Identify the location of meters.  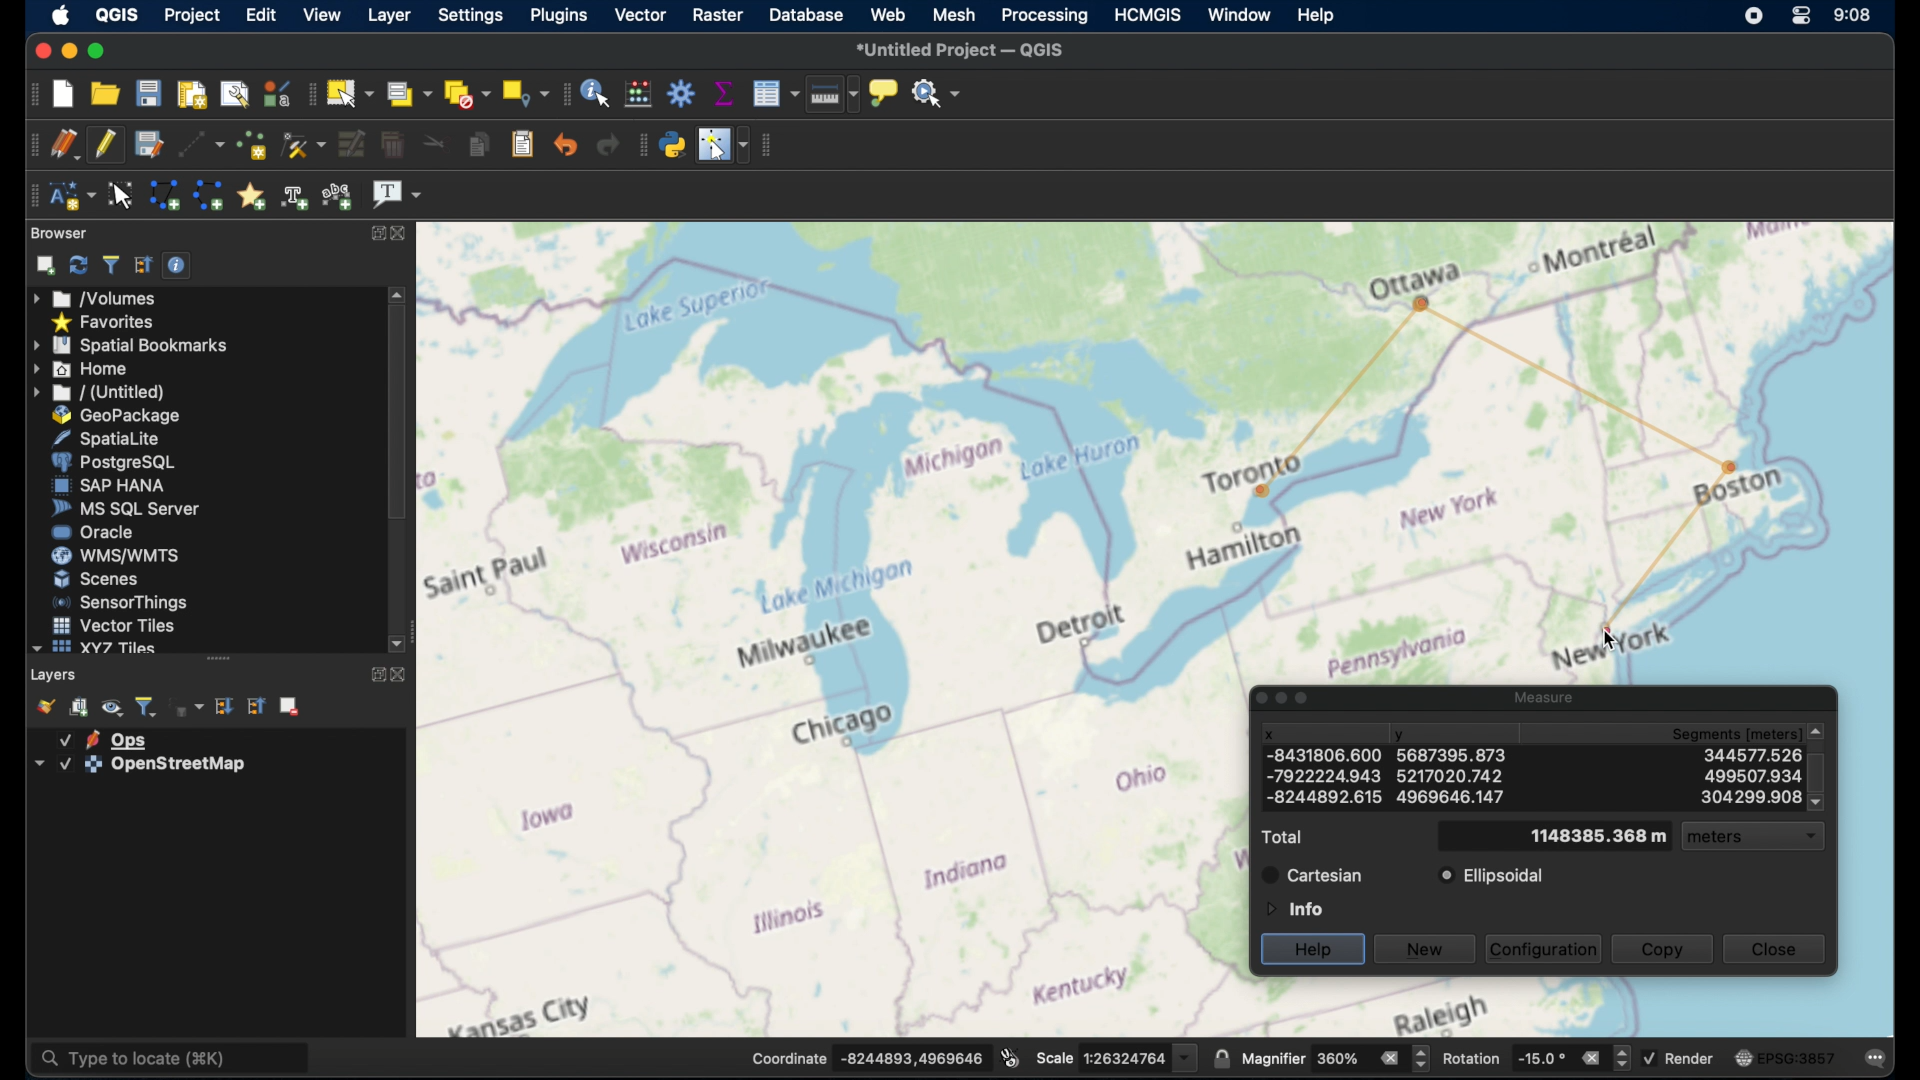
(1762, 839).